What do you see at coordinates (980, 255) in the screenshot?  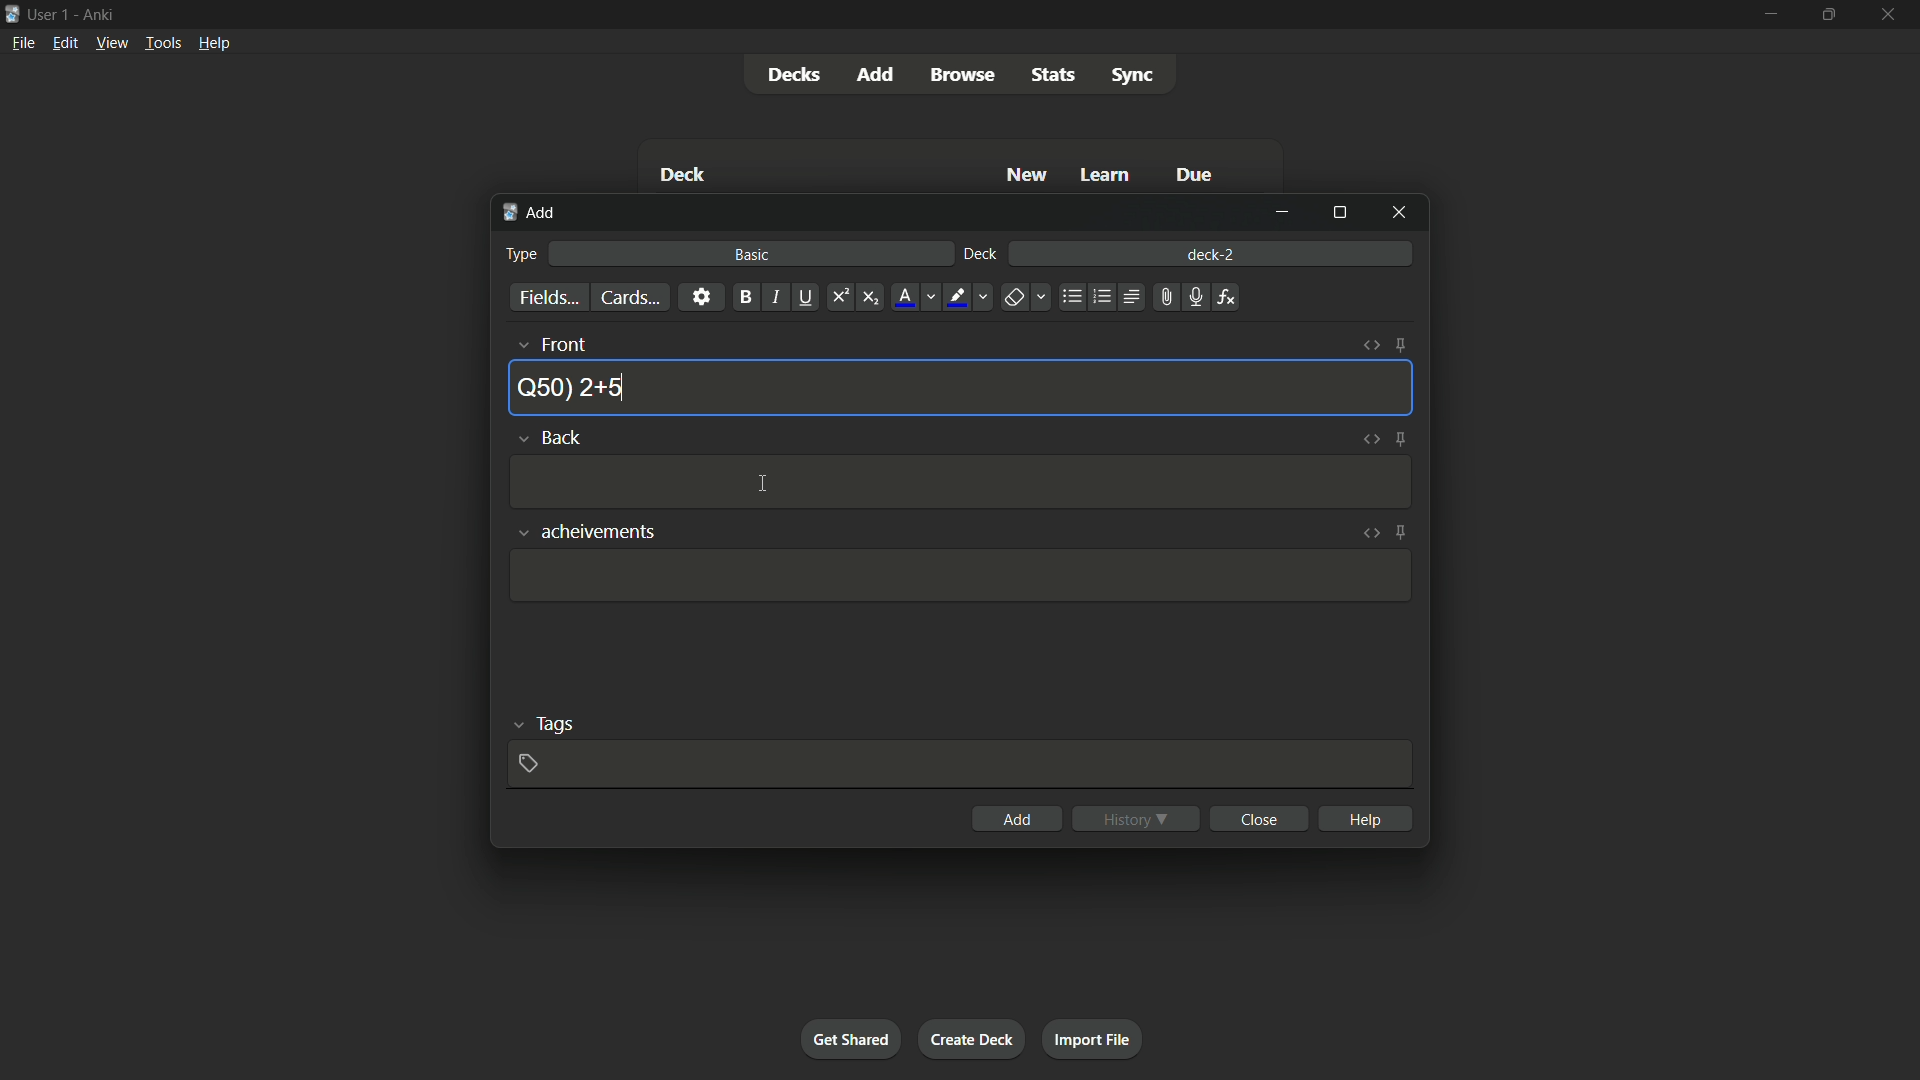 I see `deck` at bounding box center [980, 255].